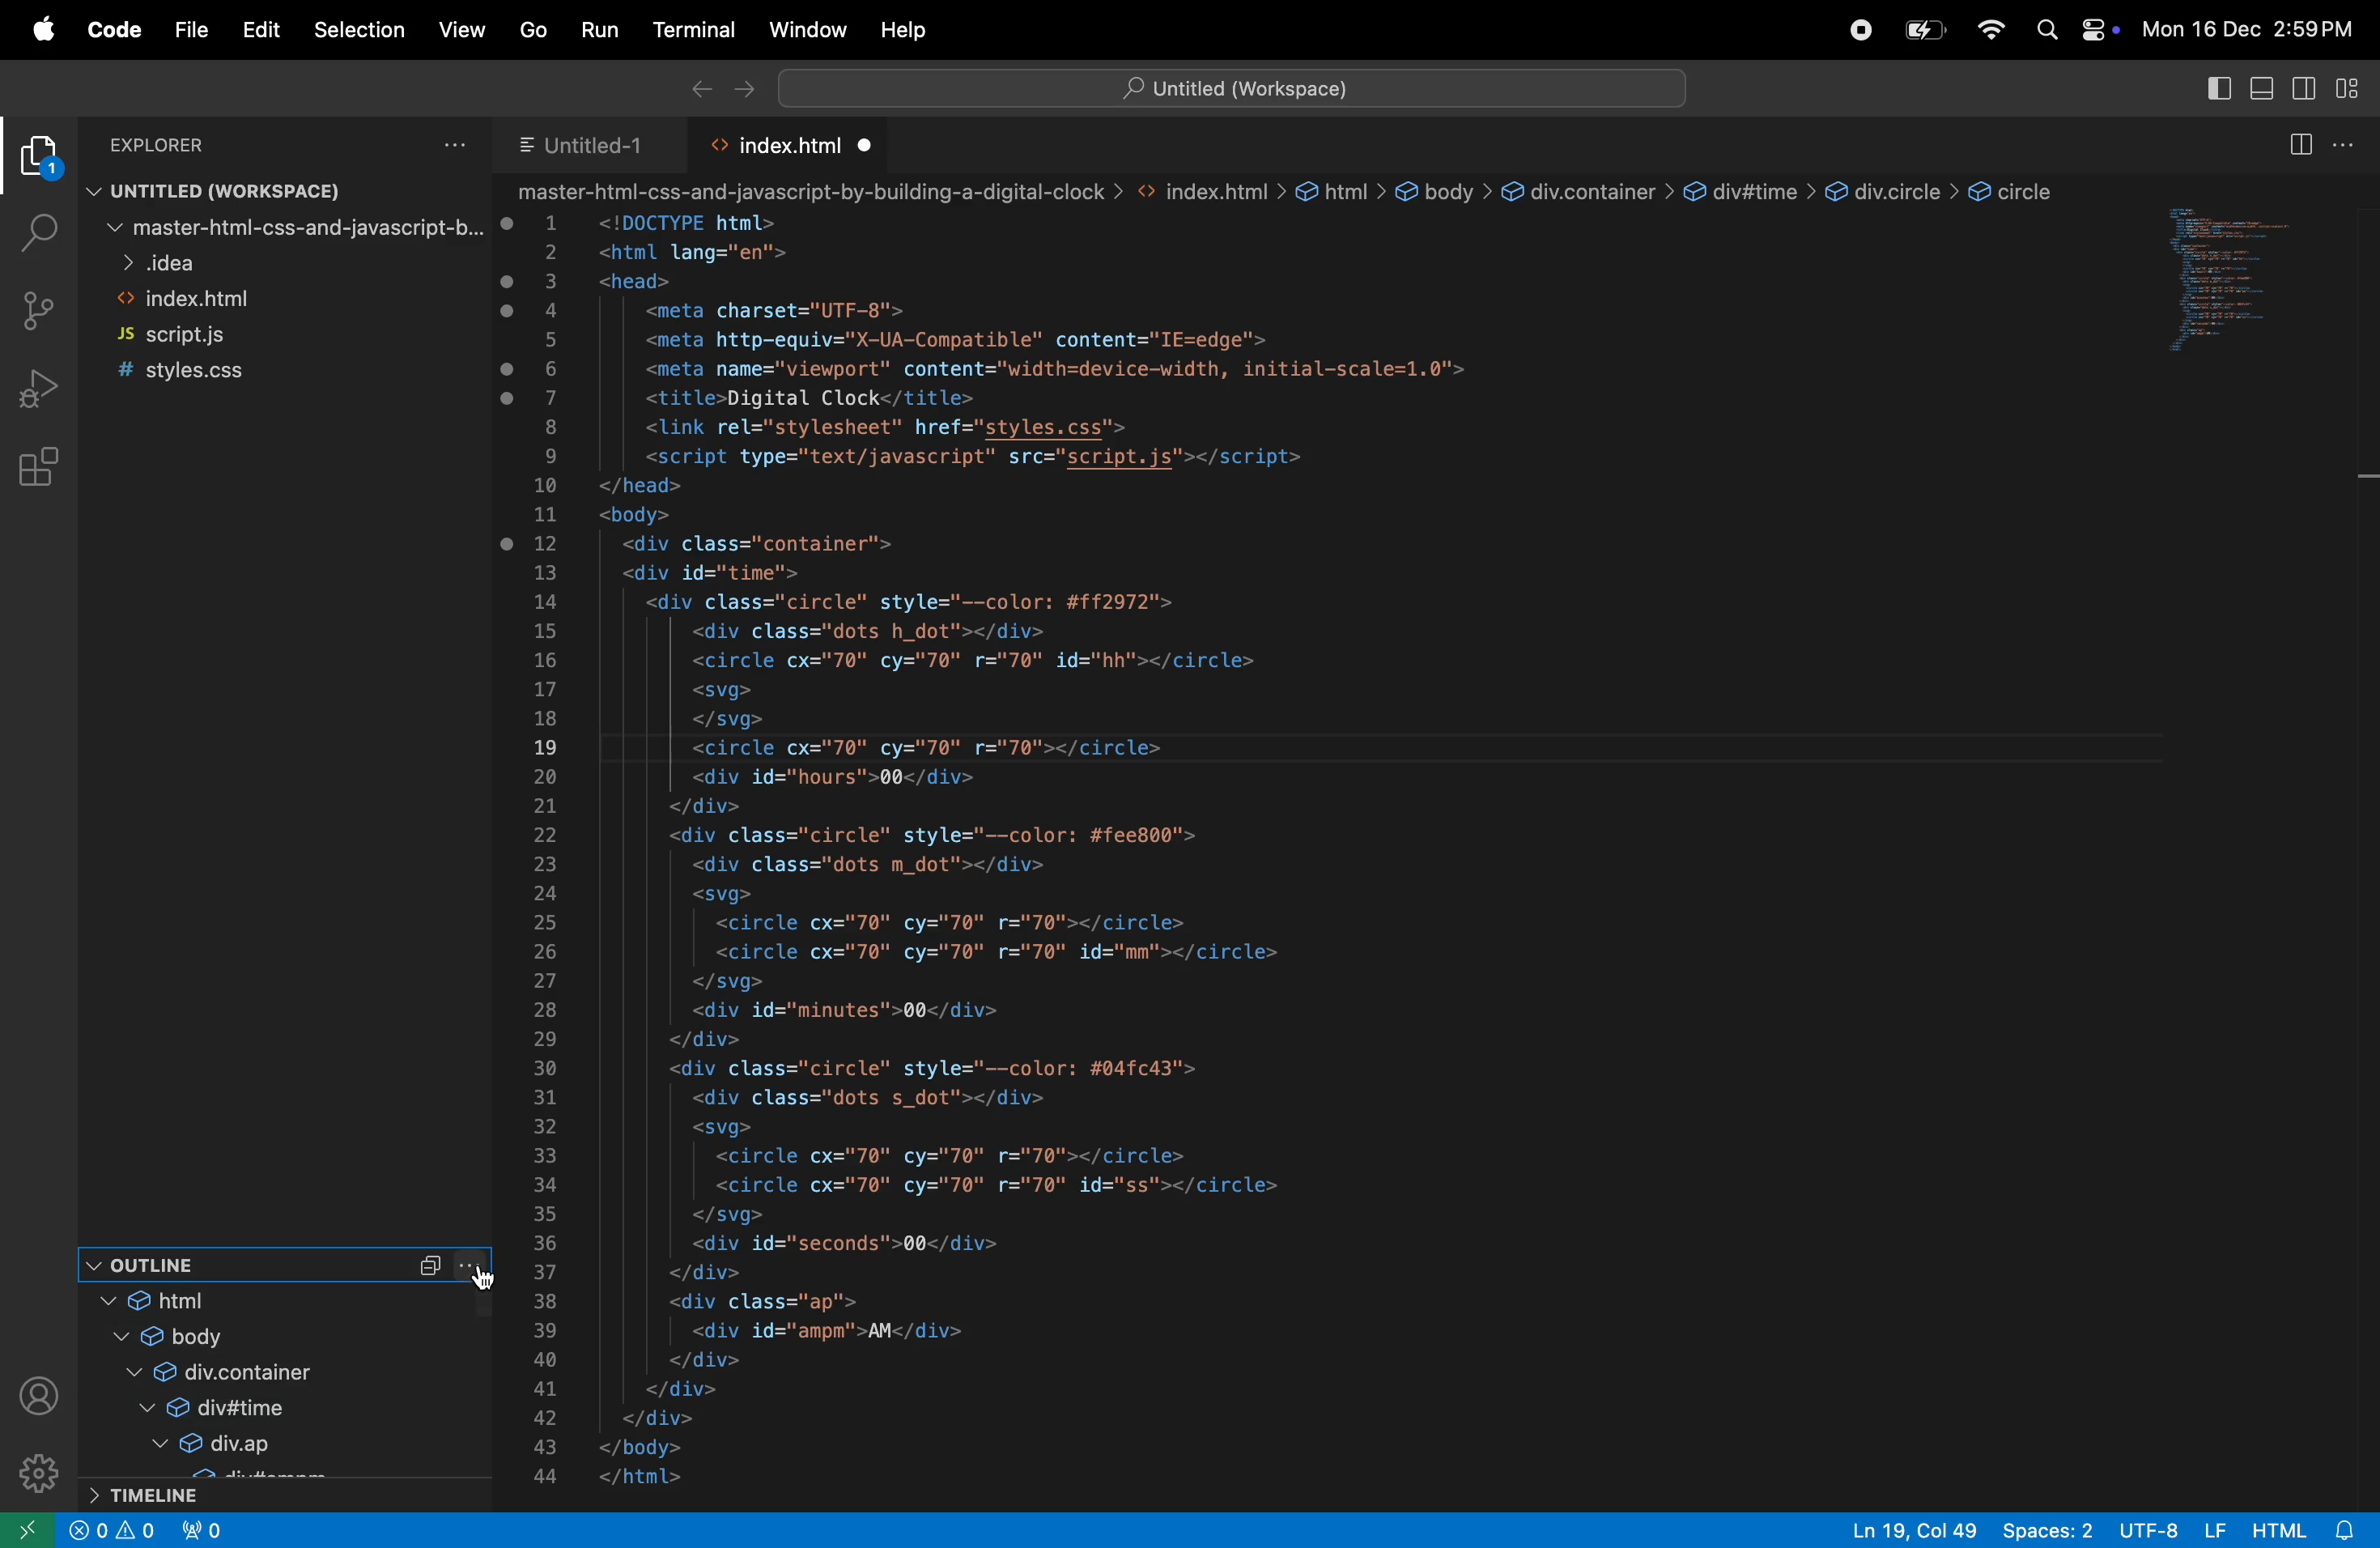 The image size is (2380, 1548). What do you see at coordinates (264, 187) in the screenshot?
I see `untitled workspace` at bounding box center [264, 187].